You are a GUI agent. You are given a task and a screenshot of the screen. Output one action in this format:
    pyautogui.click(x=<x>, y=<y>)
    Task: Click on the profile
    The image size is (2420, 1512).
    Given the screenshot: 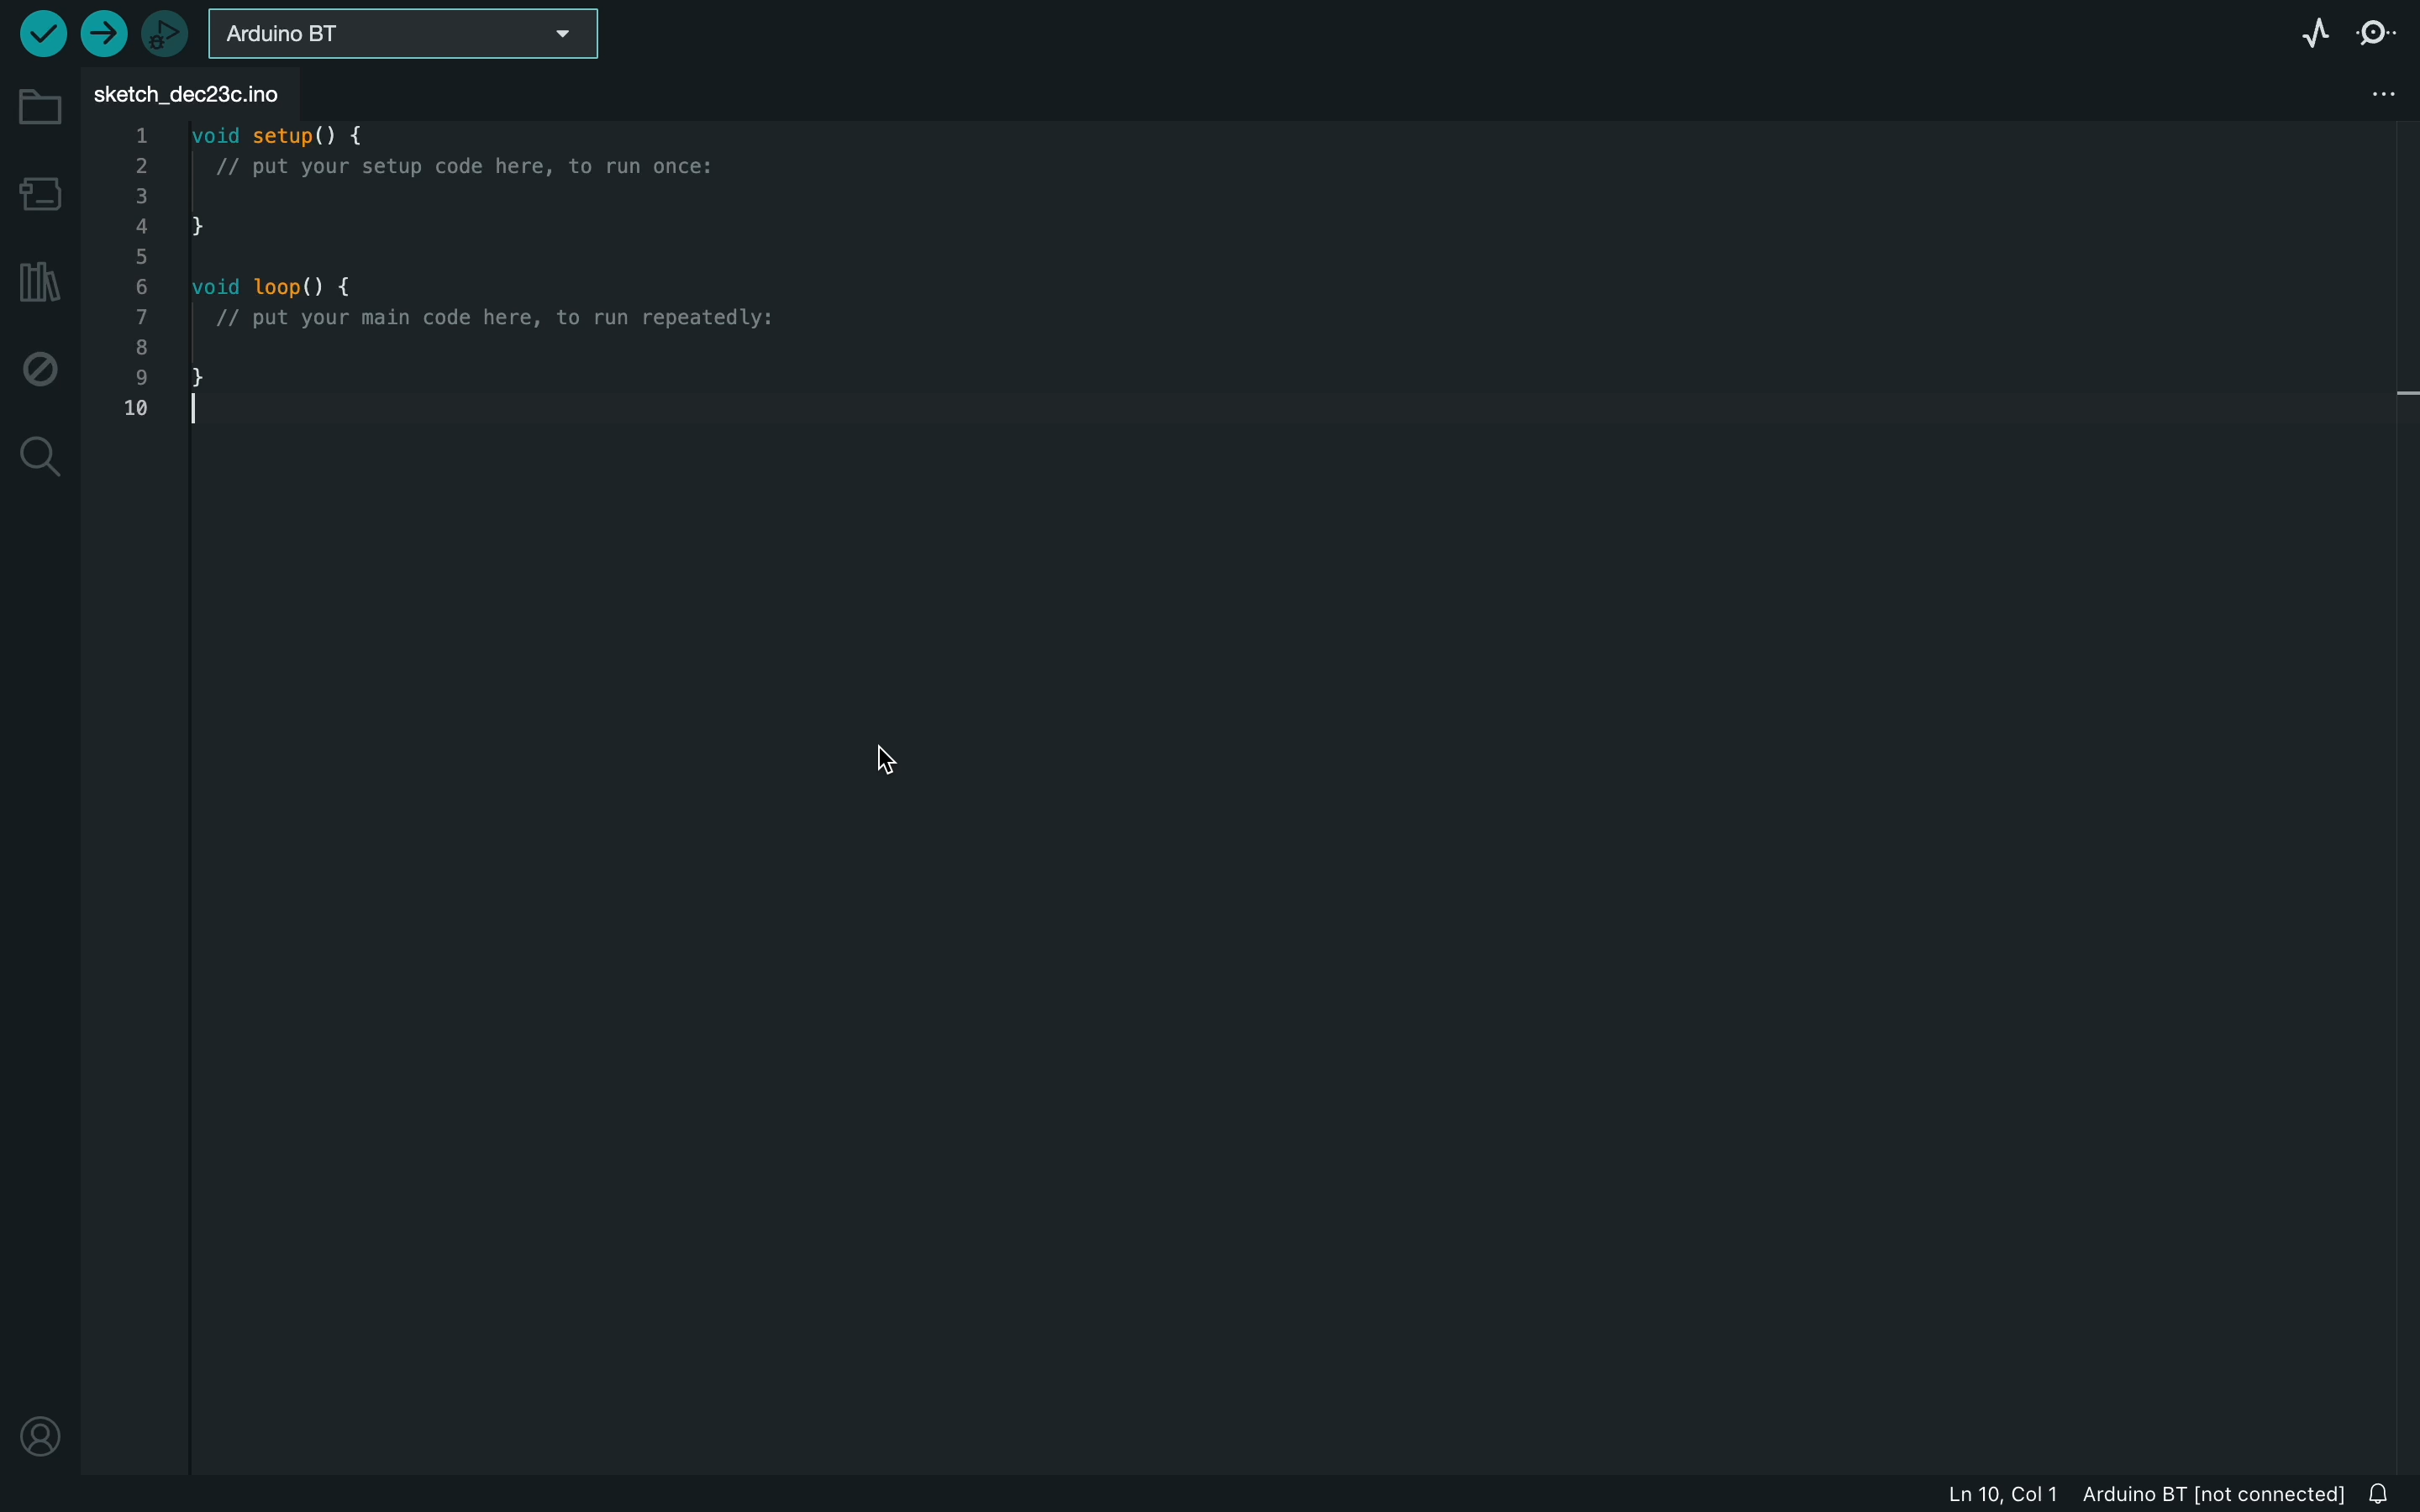 What is the action you would take?
    pyautogui.click(x=38, y=1422)
    